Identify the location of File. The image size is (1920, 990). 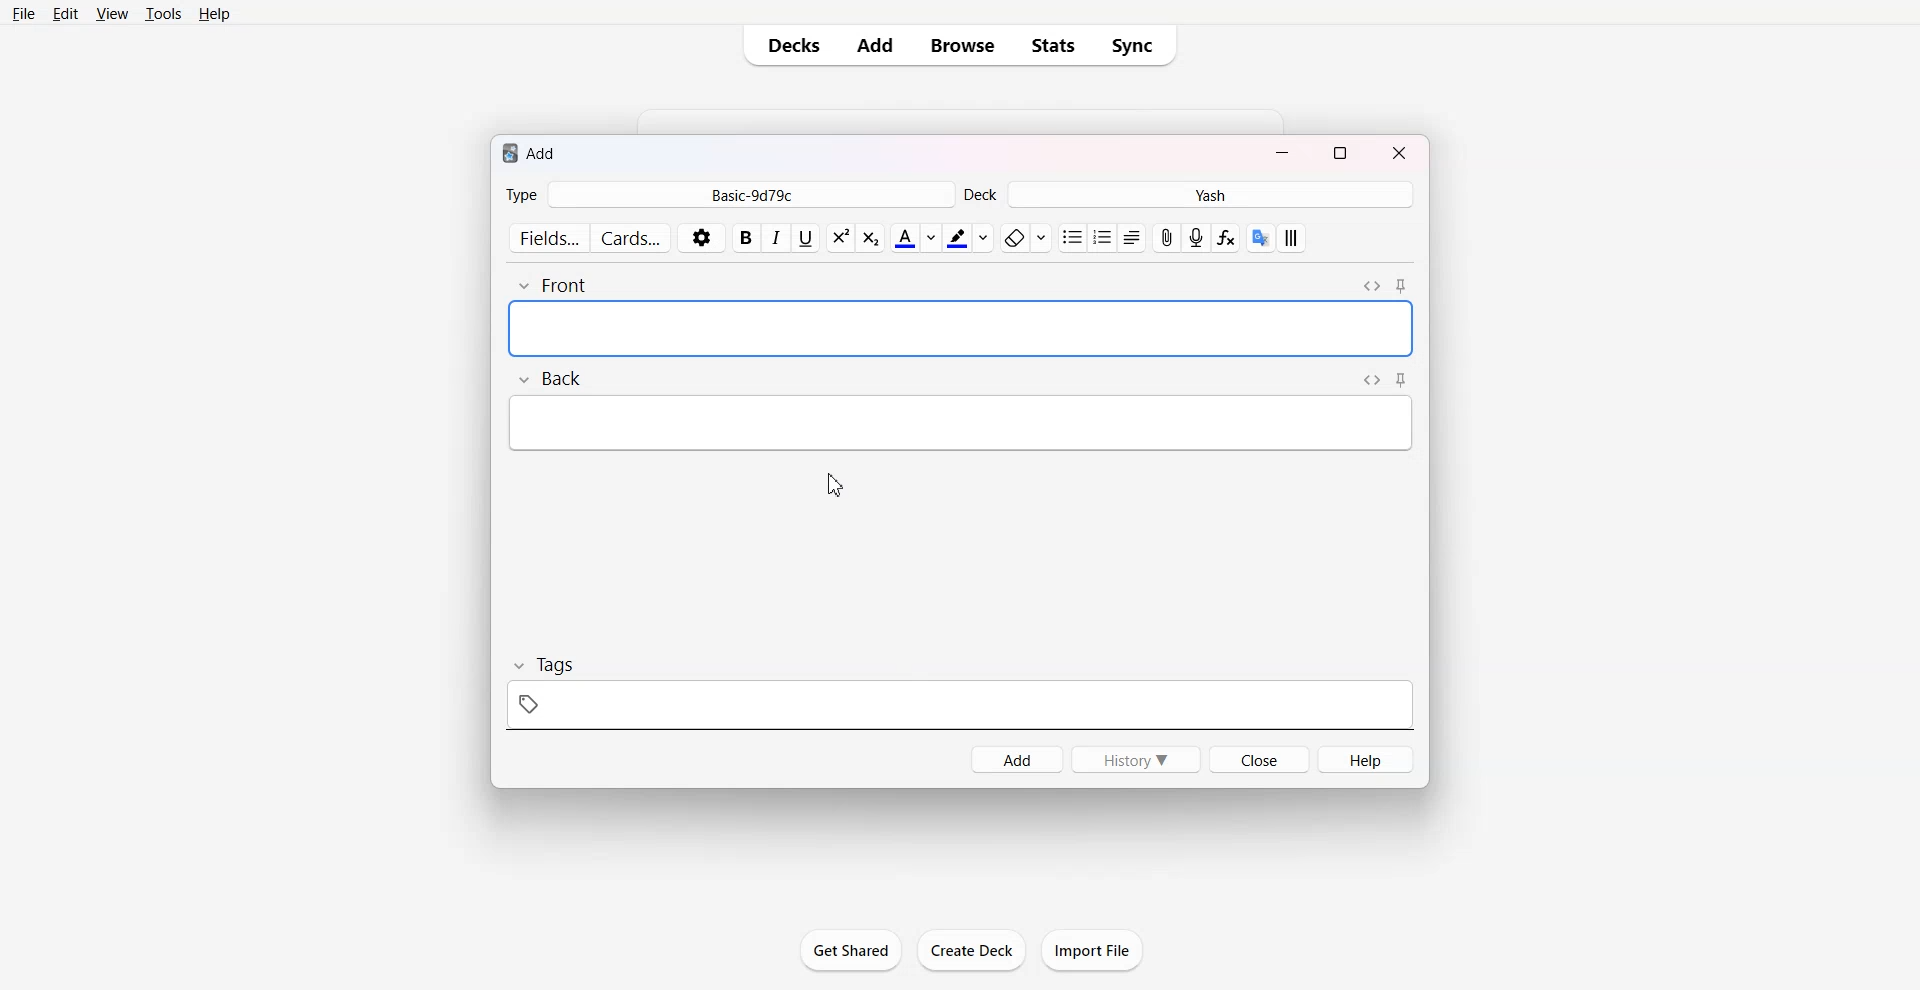
(24, 15).